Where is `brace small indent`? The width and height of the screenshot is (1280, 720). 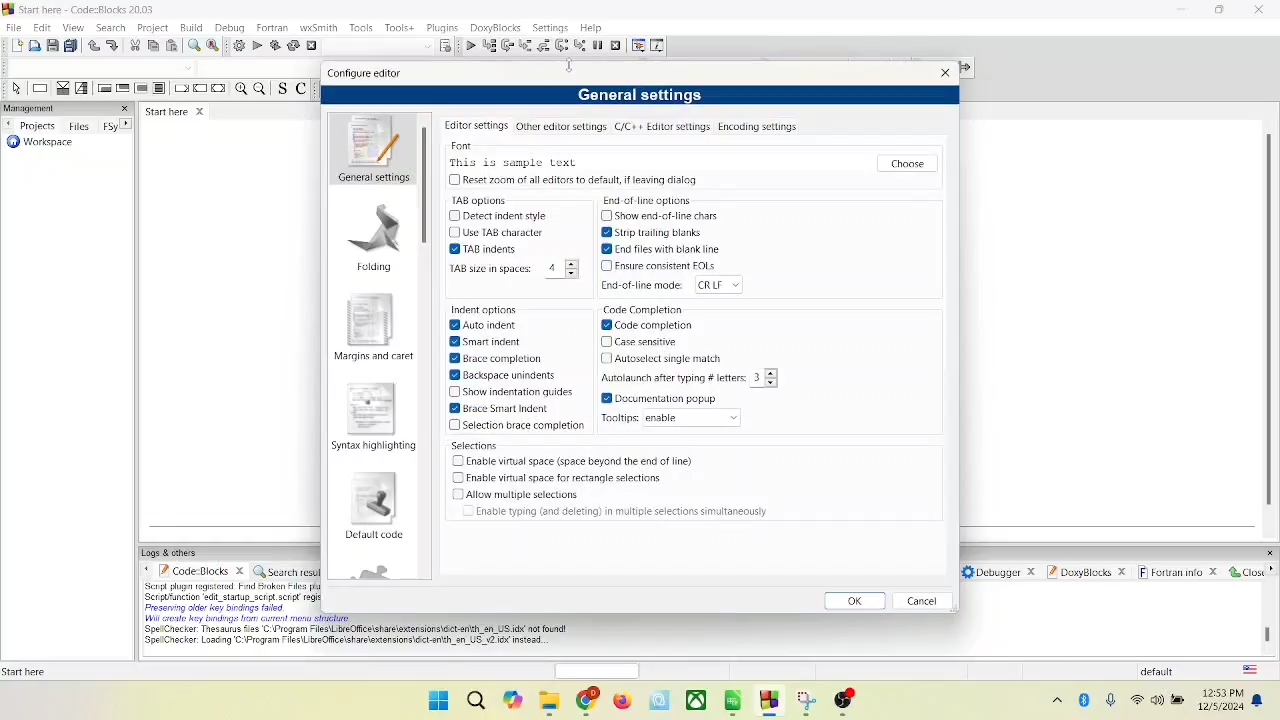 brace small indent is located at coordinates (502, 408).